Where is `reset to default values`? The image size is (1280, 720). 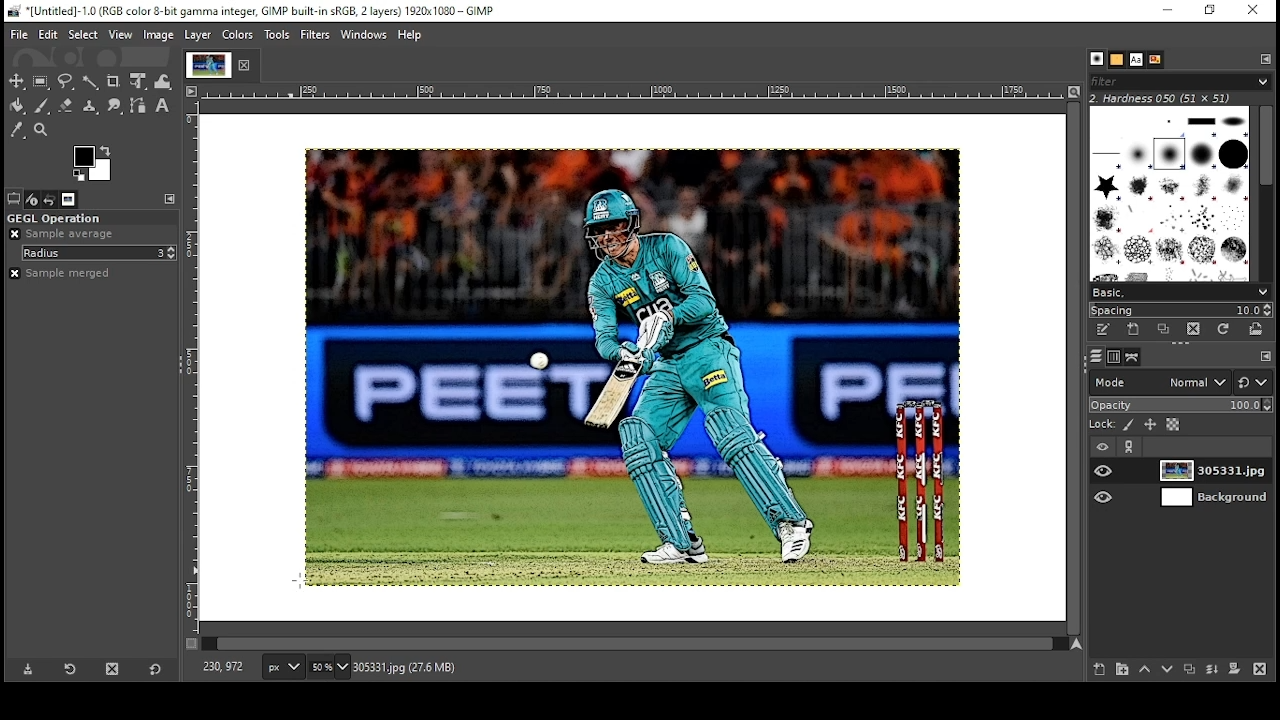
reset to default values is located at coordinates (157, 668).